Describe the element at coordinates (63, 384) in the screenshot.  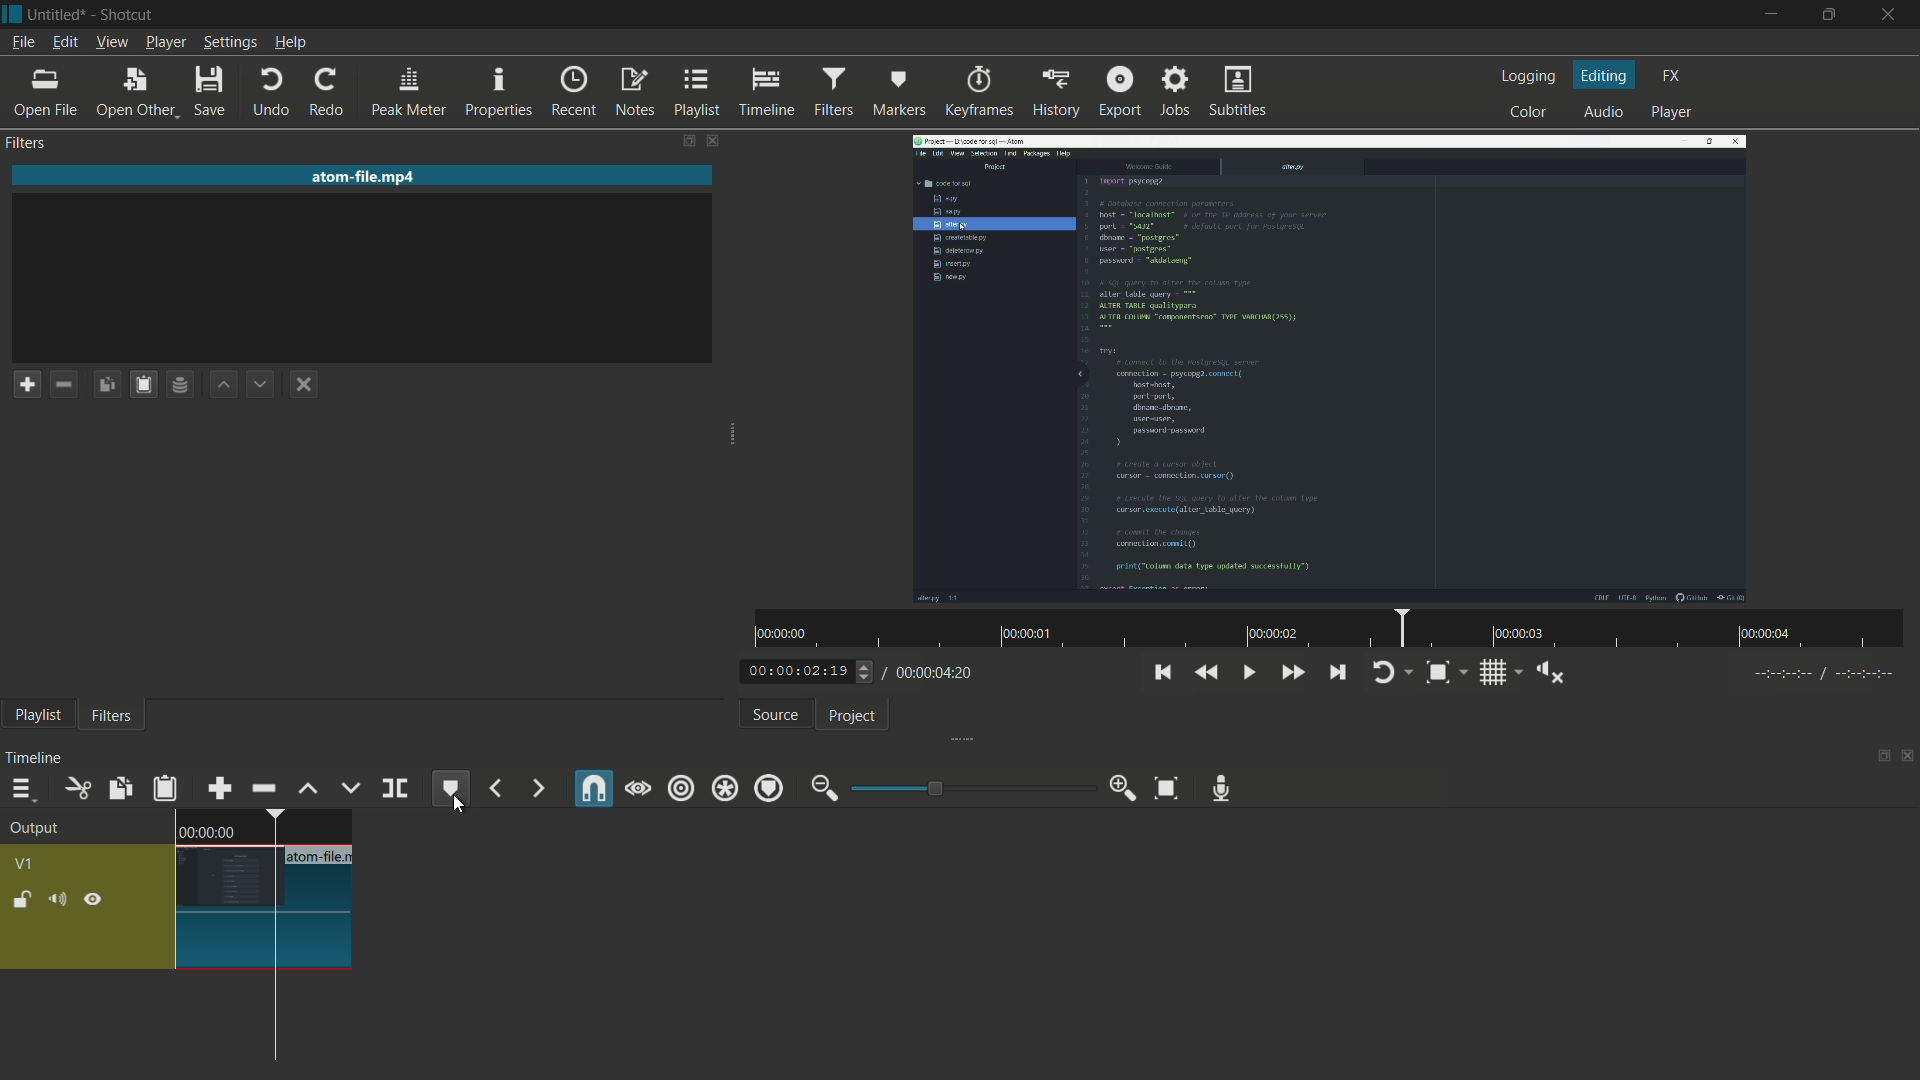
I see `remove filter` at that location.